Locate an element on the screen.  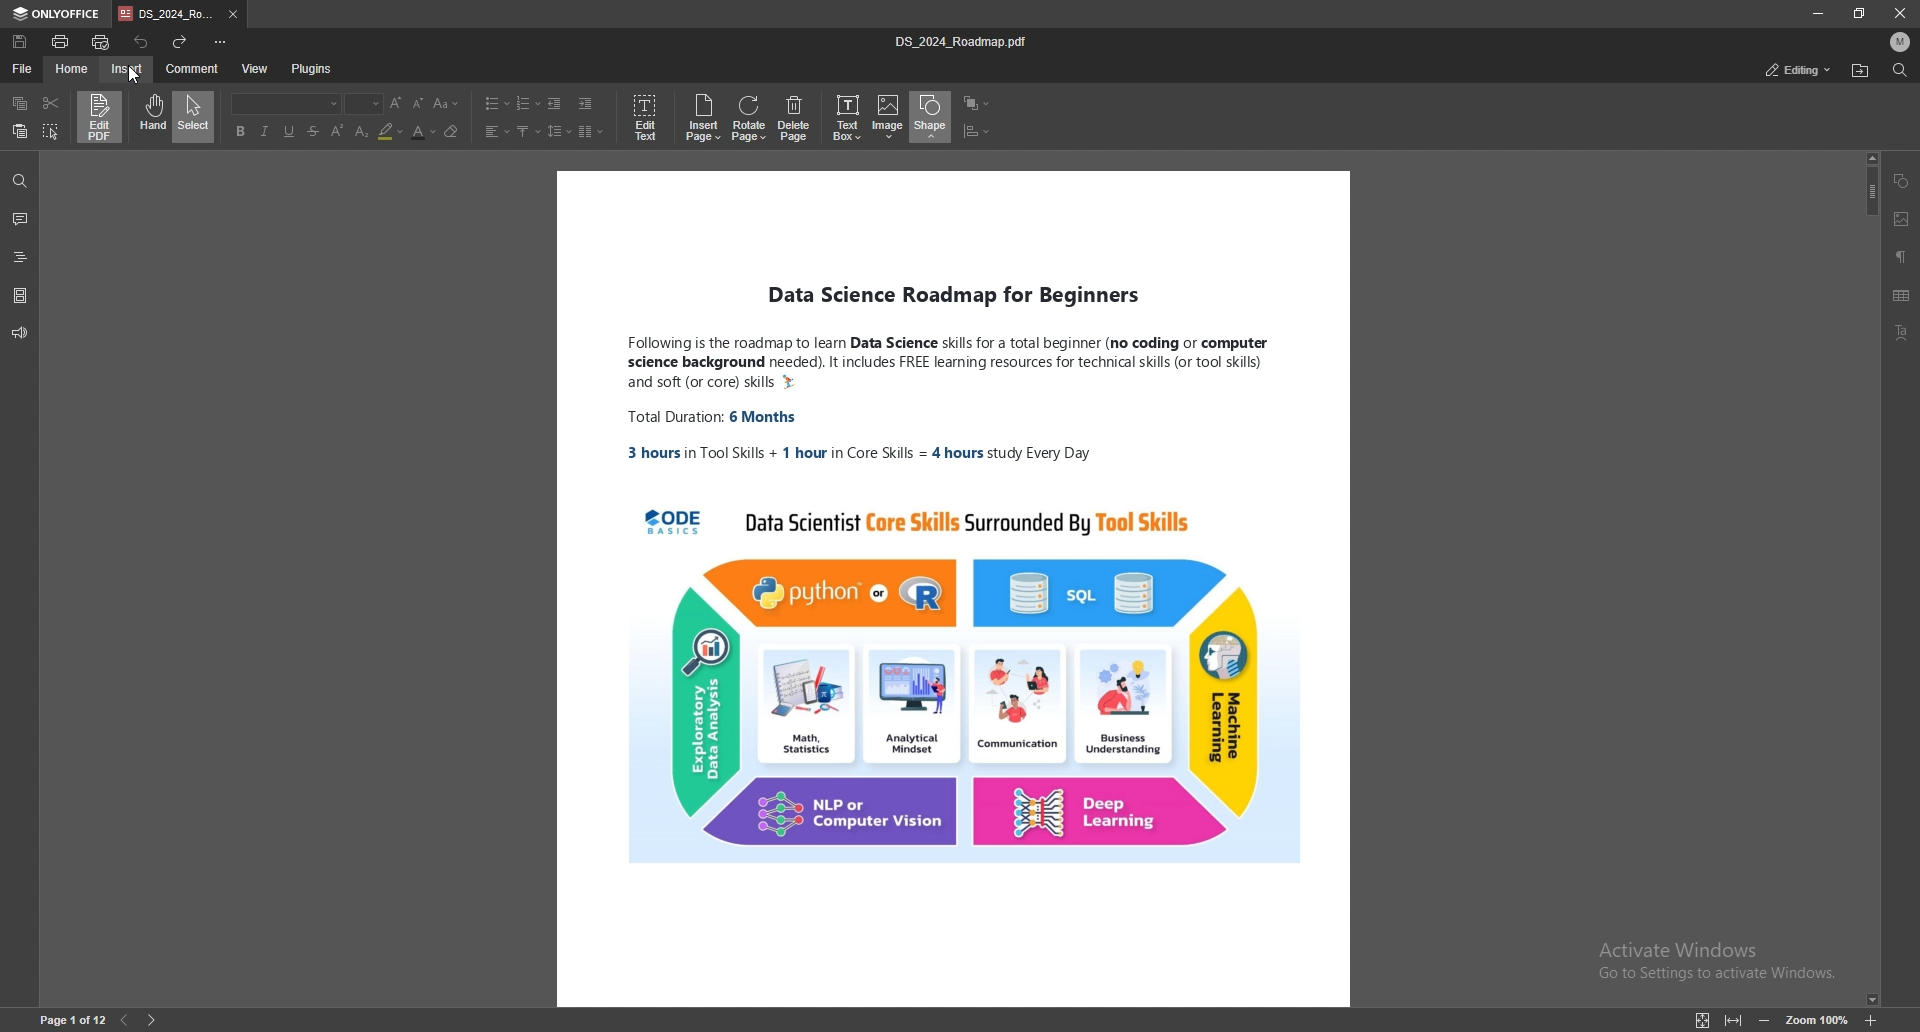
find is located at coordinates (19, 181).